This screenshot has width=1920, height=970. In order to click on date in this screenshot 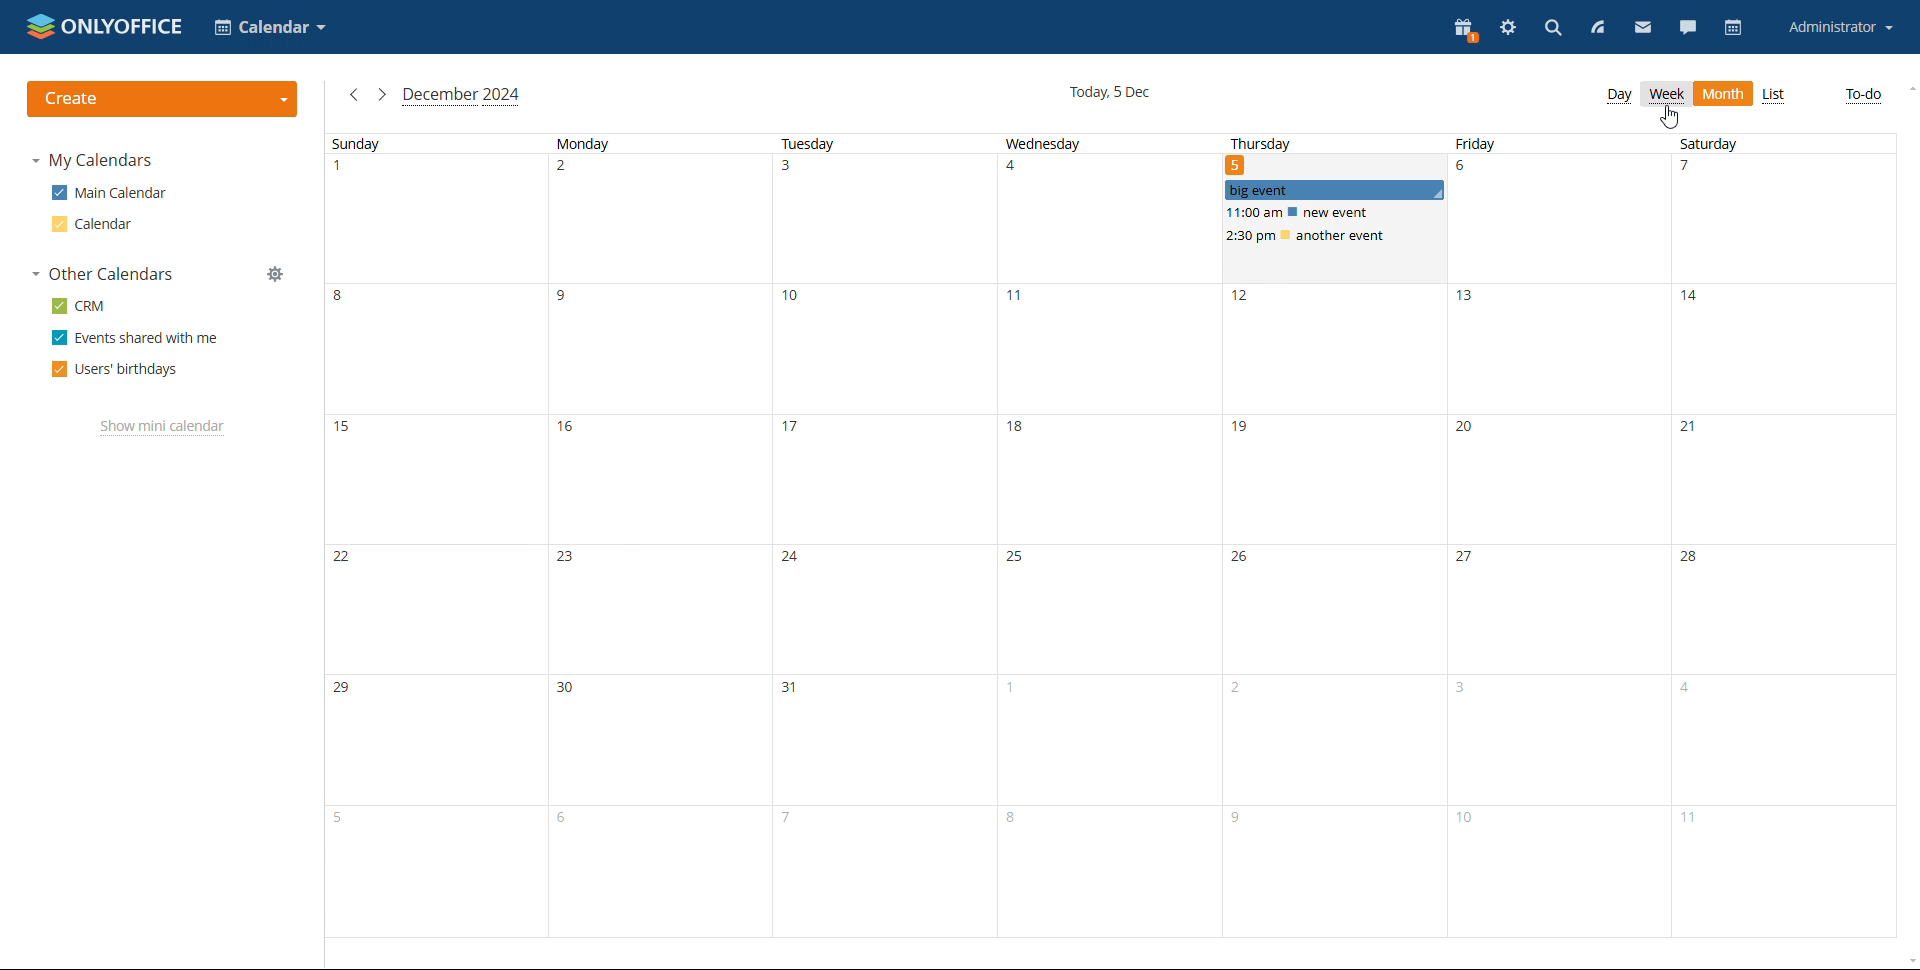, I will do `click(1239, 165)`.